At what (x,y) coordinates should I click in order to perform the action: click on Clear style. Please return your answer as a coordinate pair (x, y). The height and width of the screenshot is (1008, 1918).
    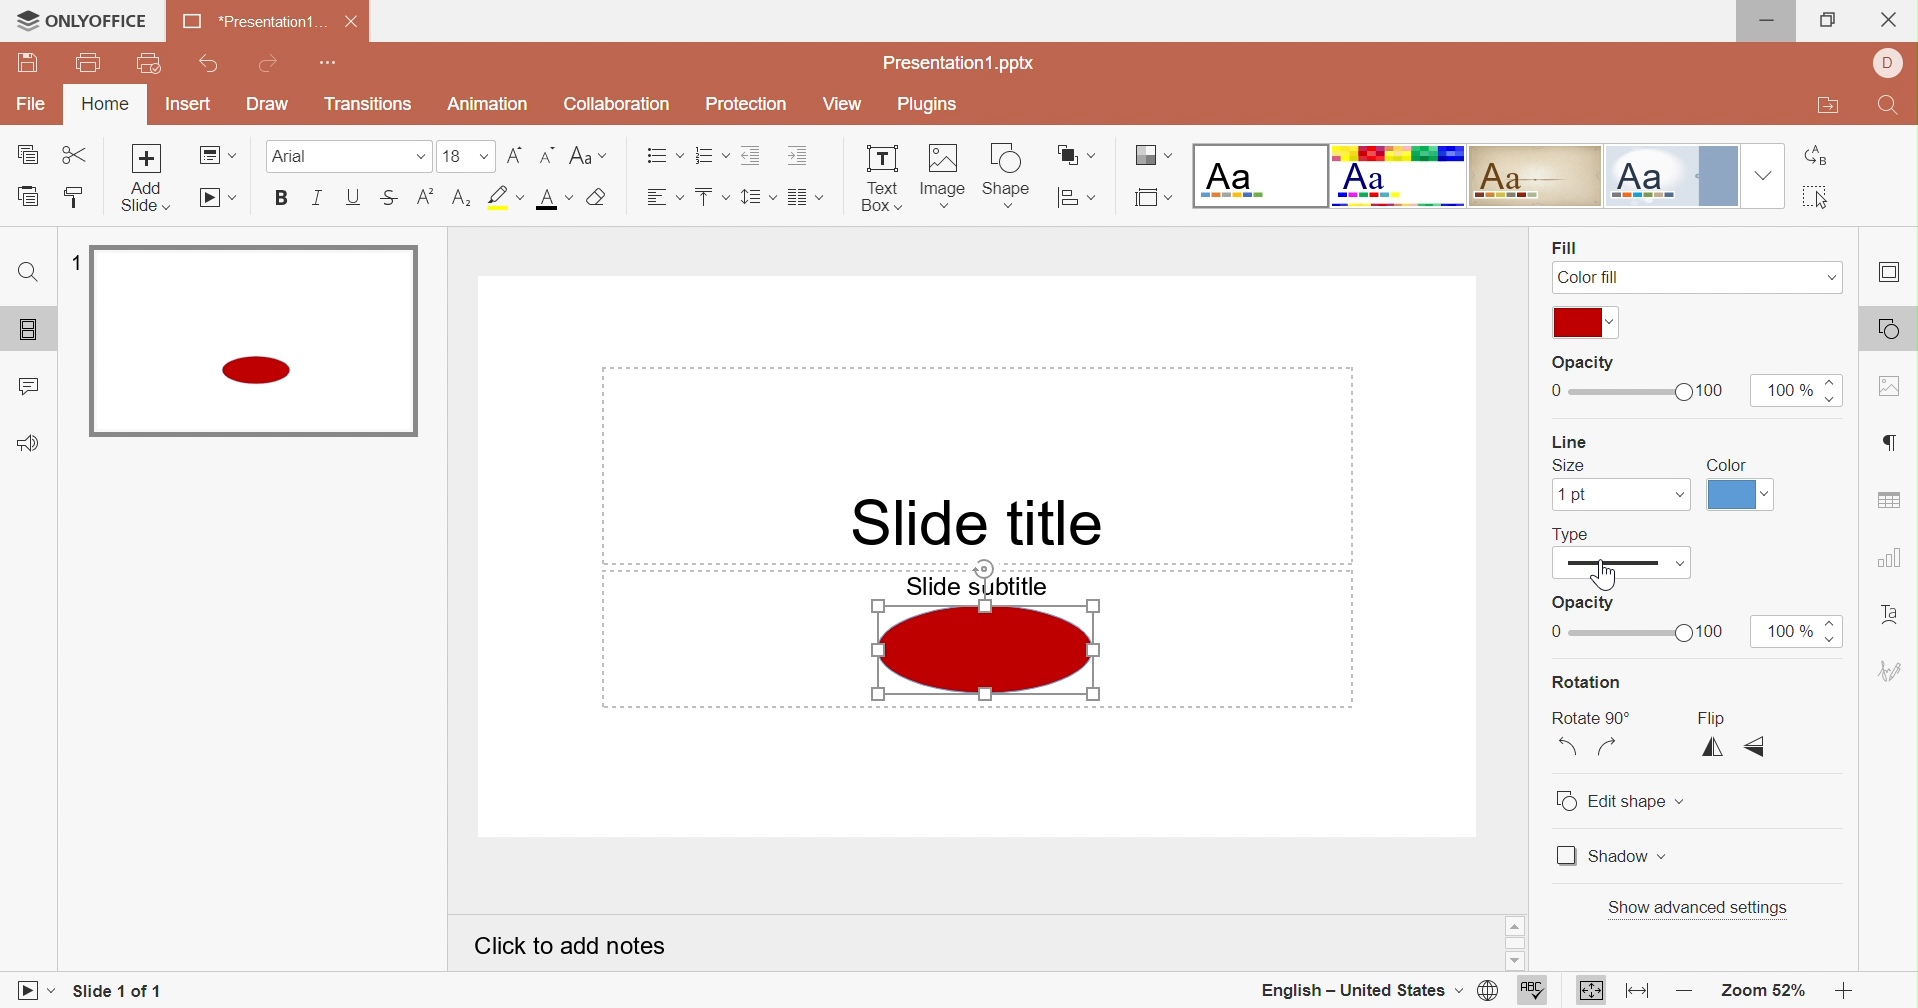
    Looking at the image, I should click on (600, 198).